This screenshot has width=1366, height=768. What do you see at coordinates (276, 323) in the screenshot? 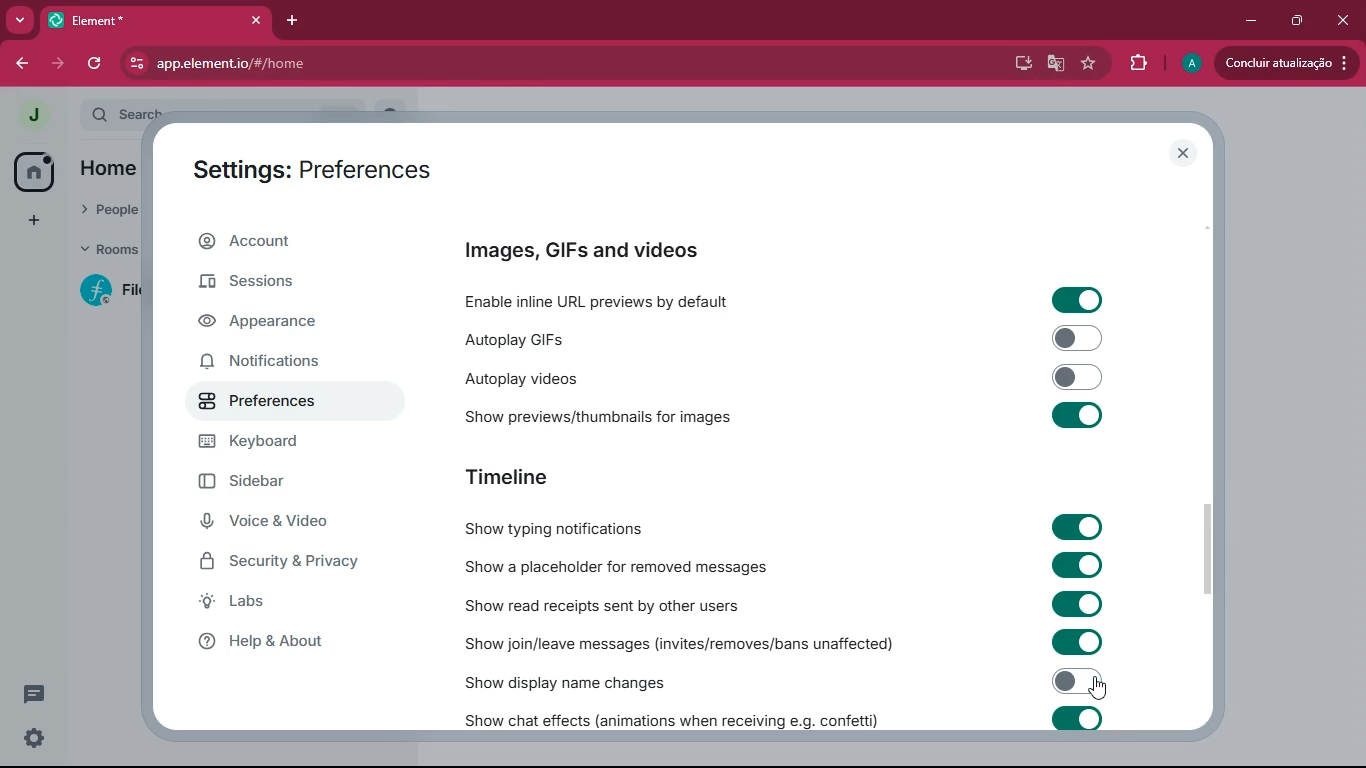
I see `appearance` at bounding box center [276, 323].